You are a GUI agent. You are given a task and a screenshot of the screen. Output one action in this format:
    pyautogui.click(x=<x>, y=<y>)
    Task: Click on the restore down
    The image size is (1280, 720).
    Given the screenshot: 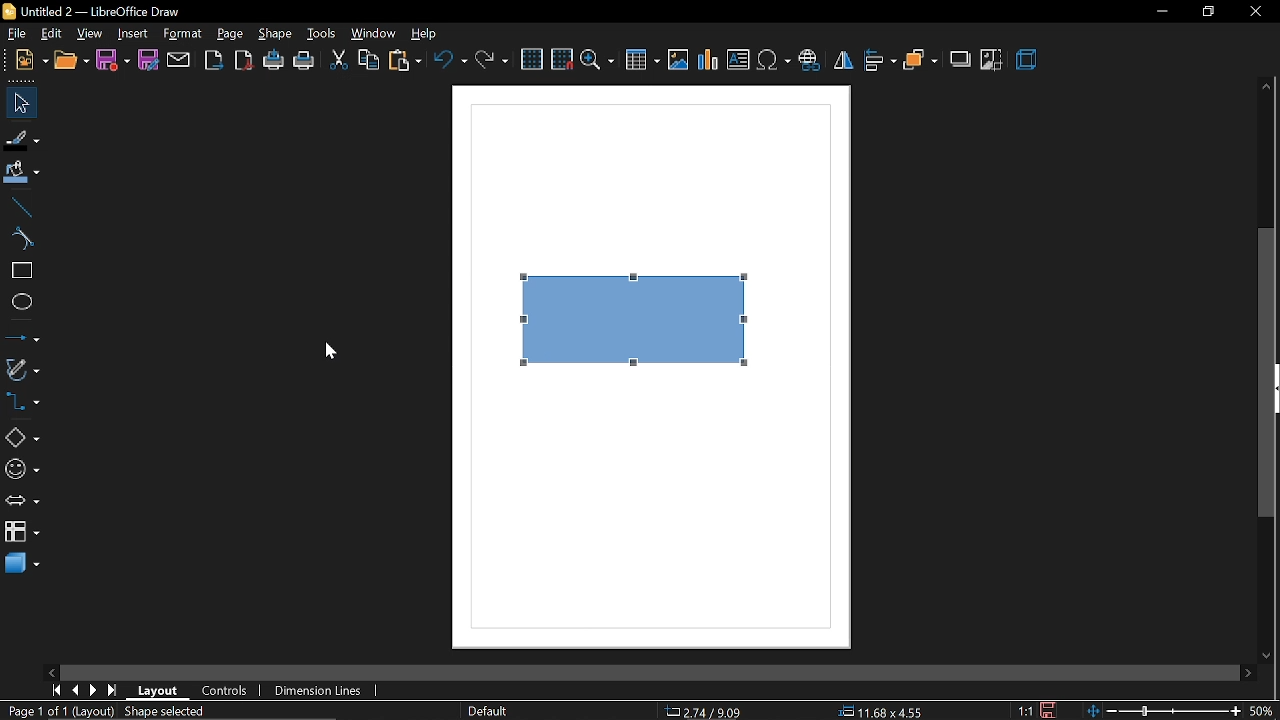 What is the action you would take?
    pyautogui.click(x=1203, y=12)
    